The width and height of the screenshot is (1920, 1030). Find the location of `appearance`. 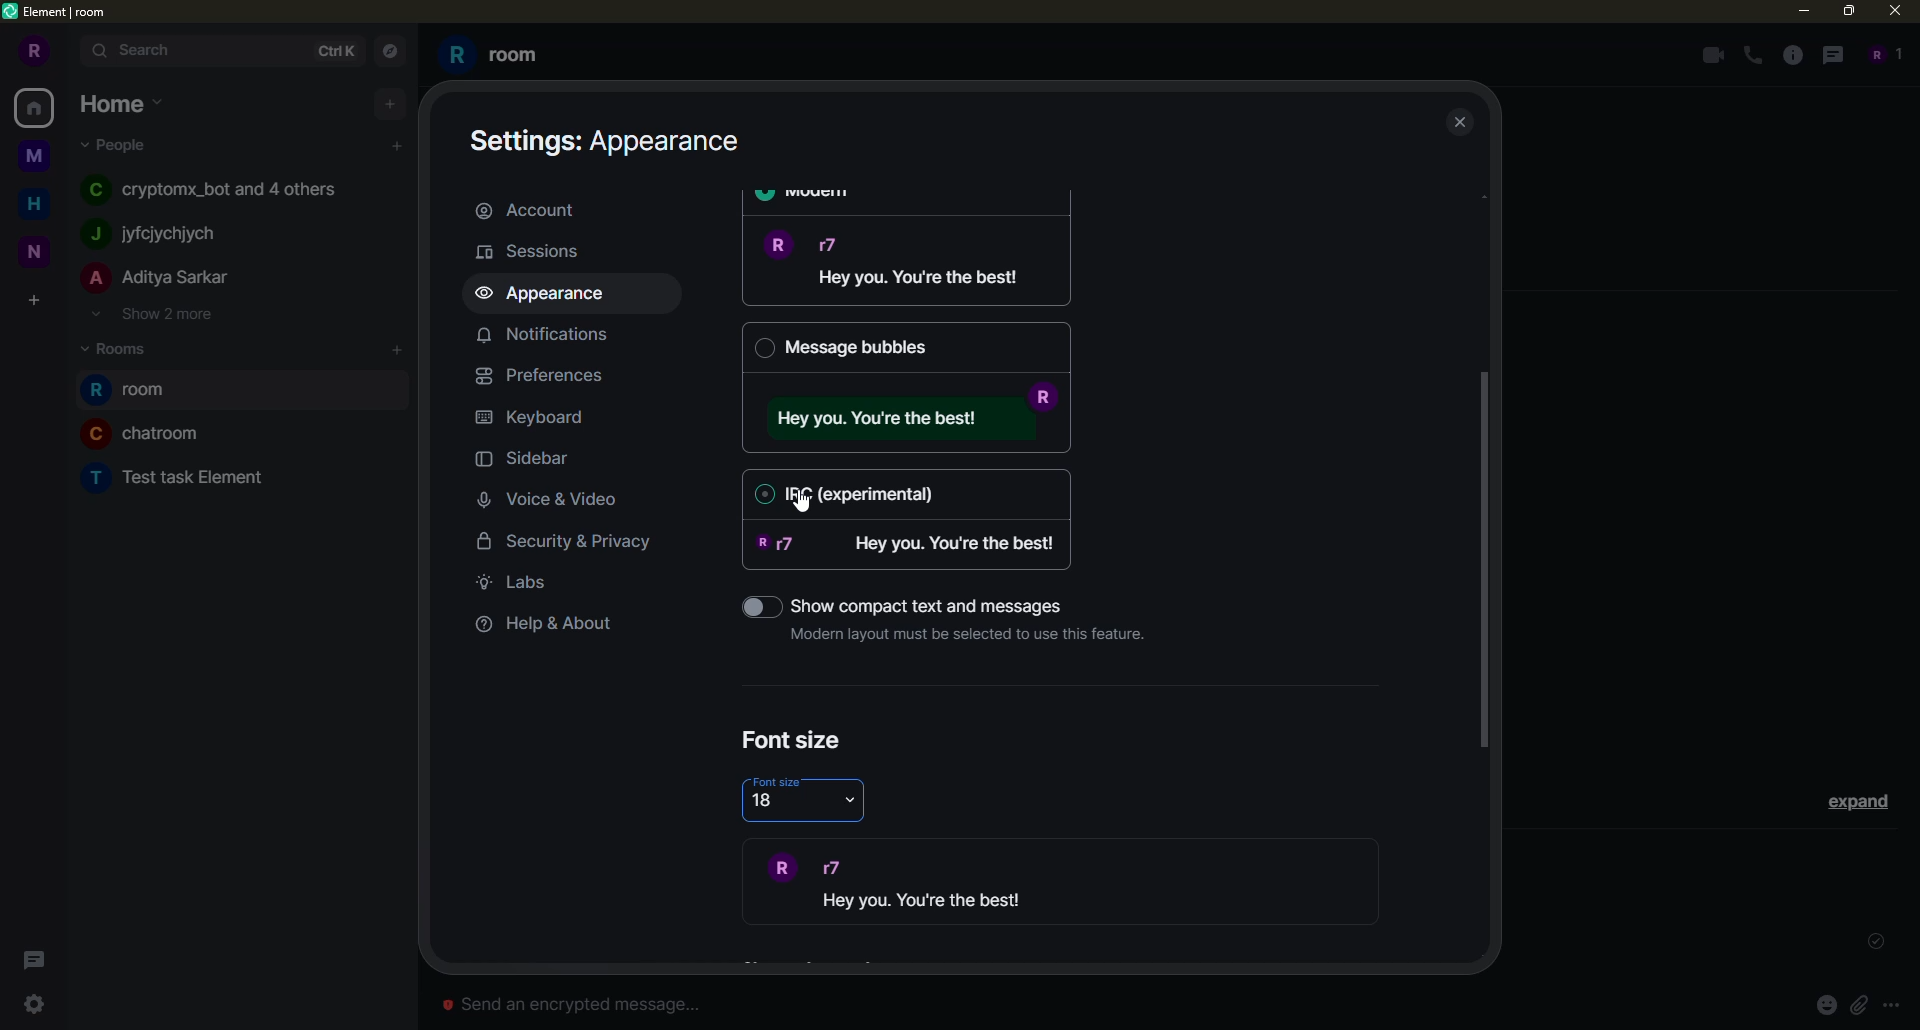

appearance is located at coordinates (595, 136).